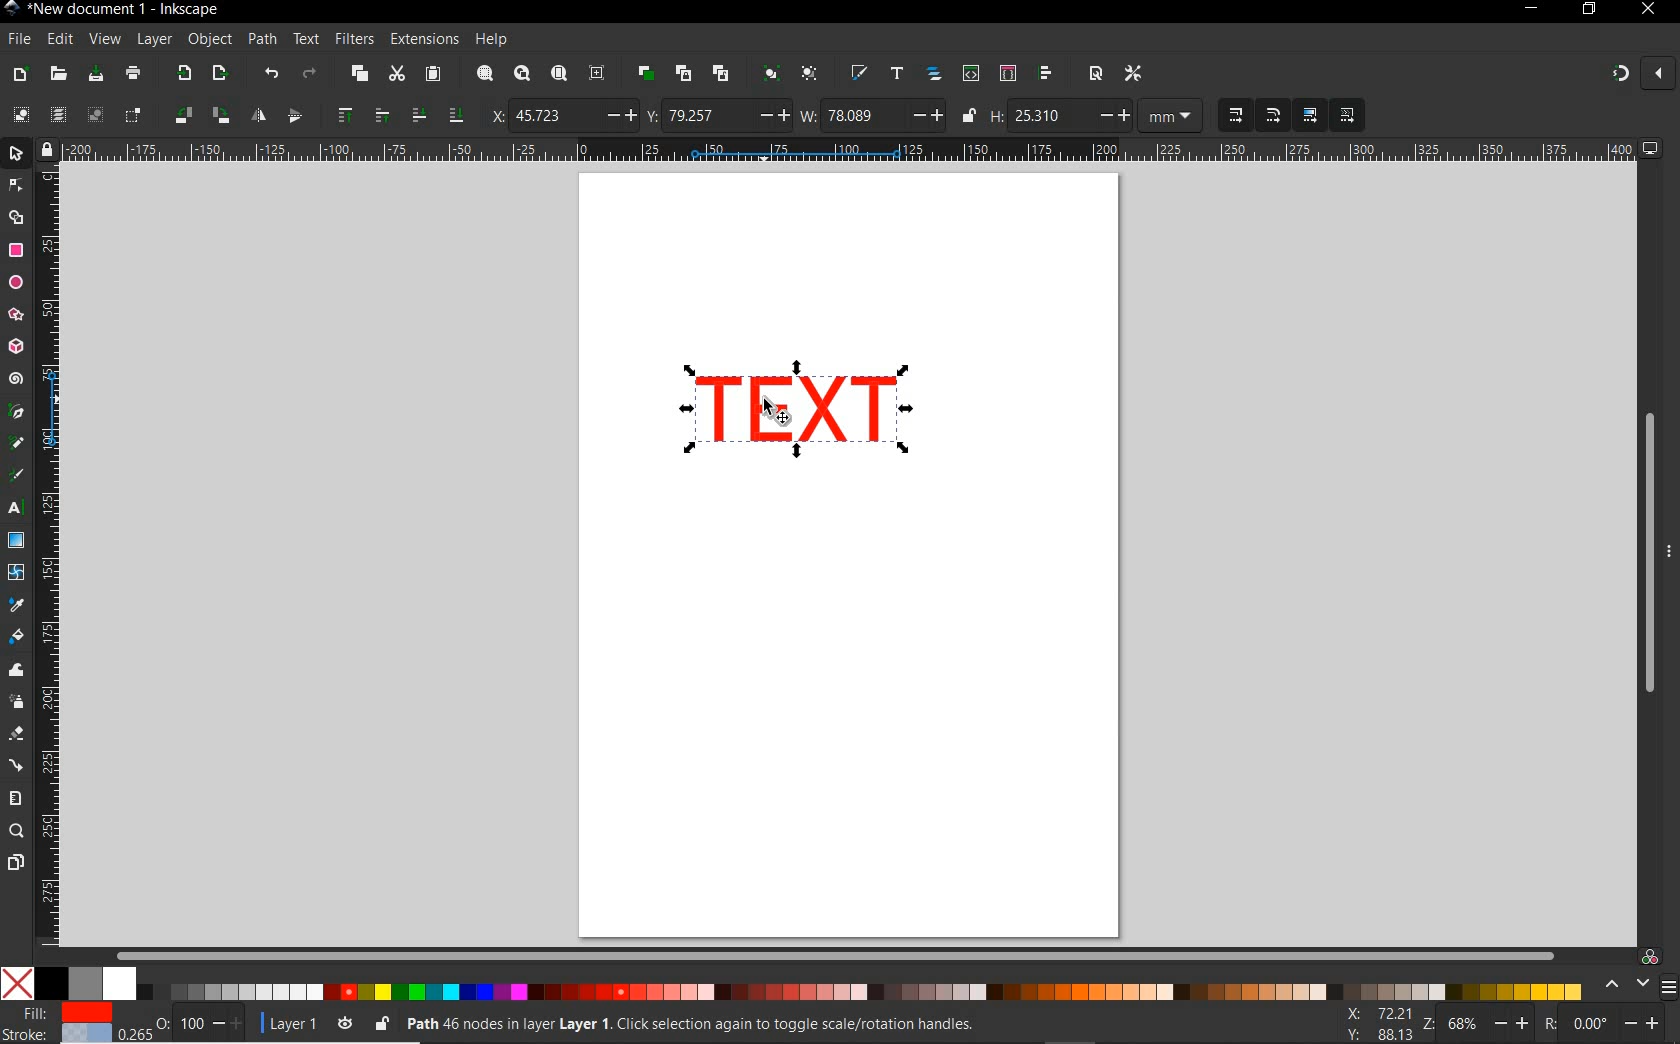 This screenshot has height=1044, width=1680. I want to click on HORIZONTAL COORDINATE OF SELECTION, so click(564, 116).